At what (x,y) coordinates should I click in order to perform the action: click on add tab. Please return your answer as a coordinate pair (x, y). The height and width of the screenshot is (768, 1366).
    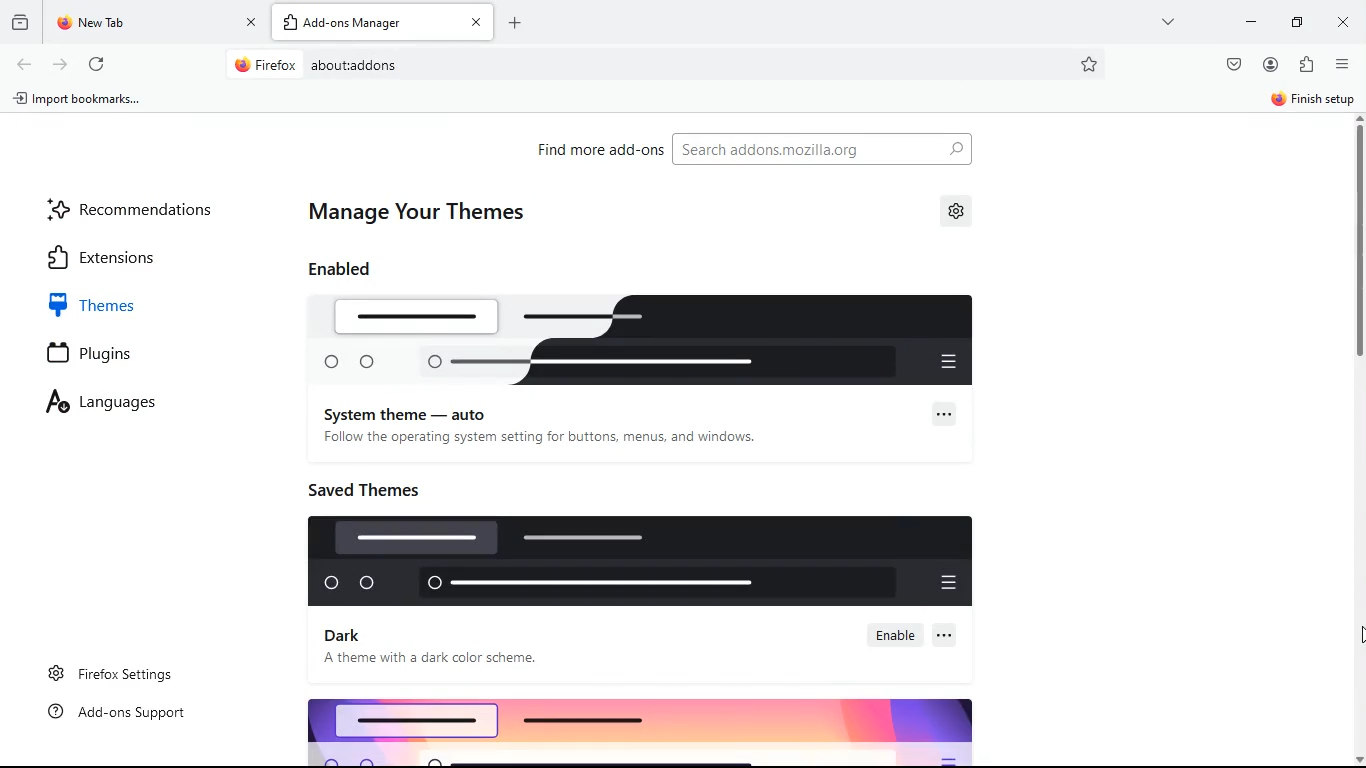
    Looking at the image, I should click on (293, 24).